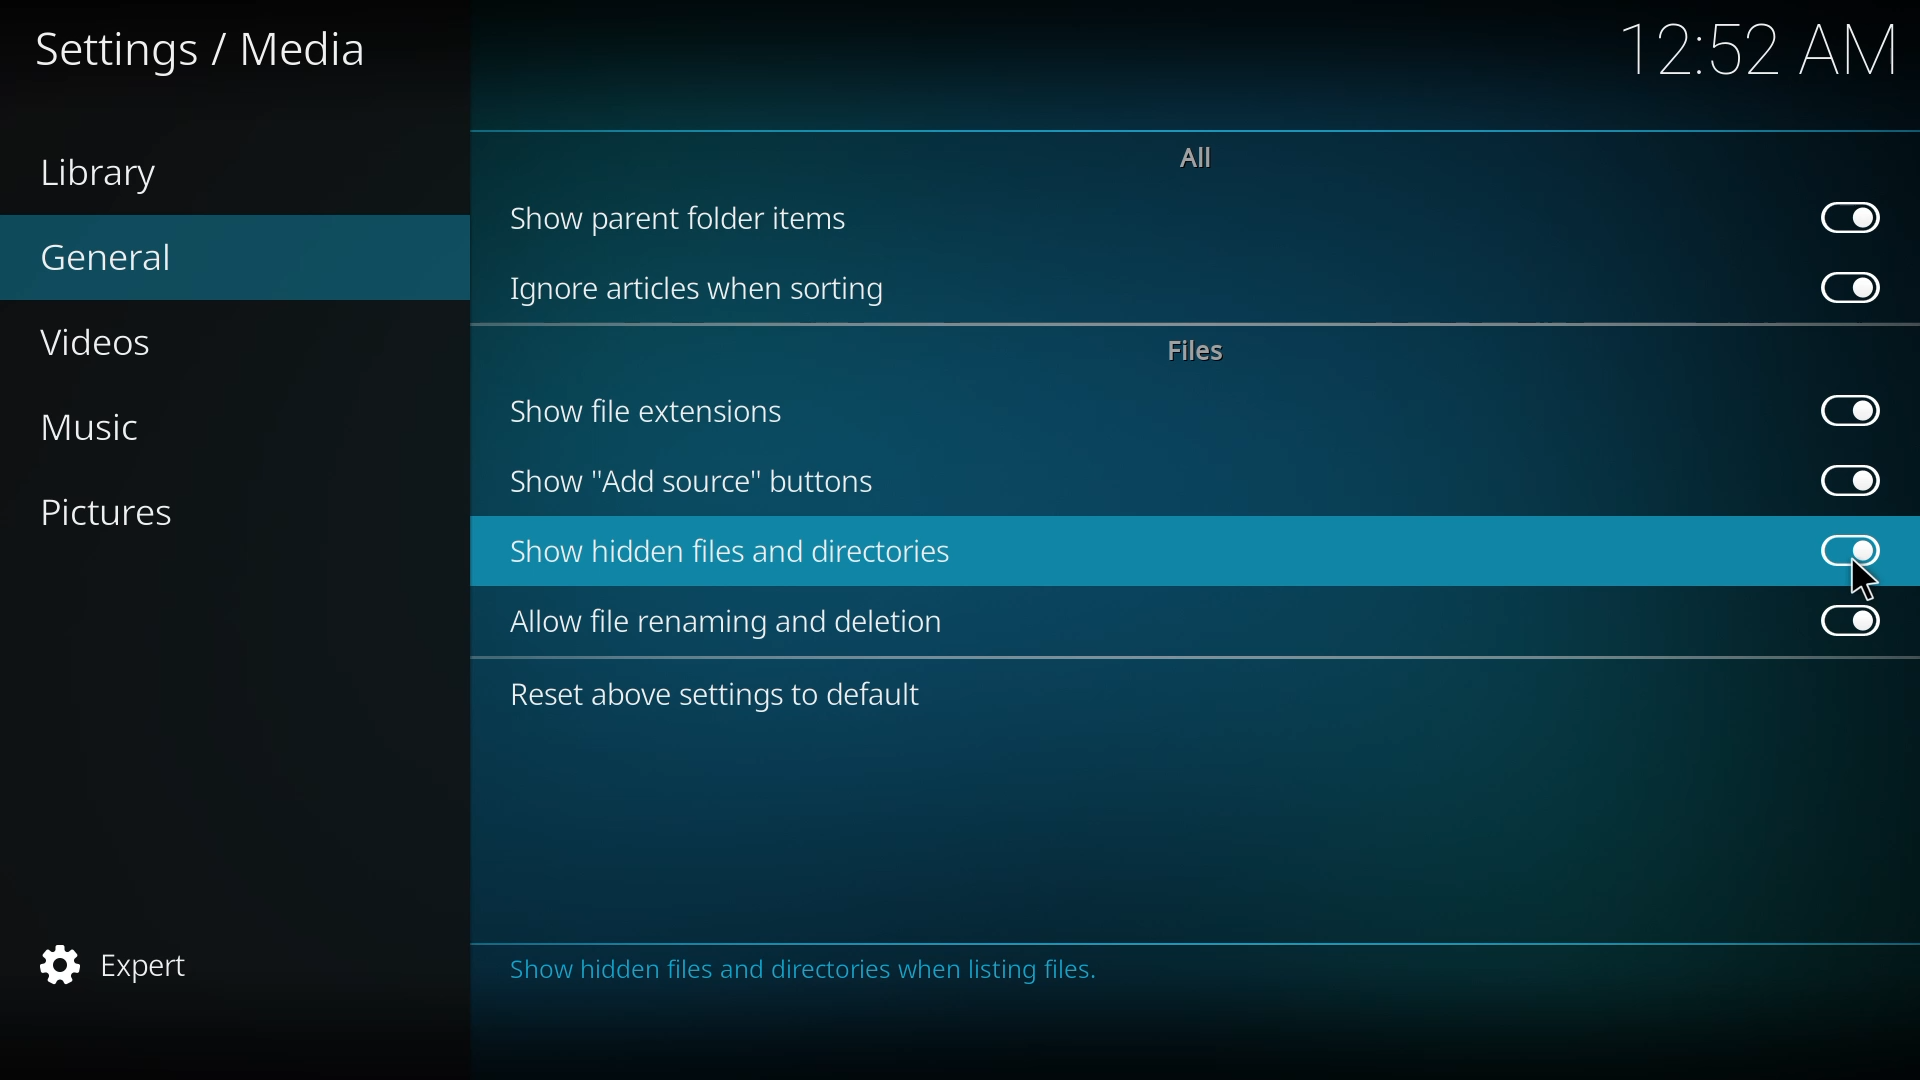 The width and height of the screenshot is (1920, 1080). Describe the element at coordinates (1851, 285) in the screenshot. I see `enabled` at that location.